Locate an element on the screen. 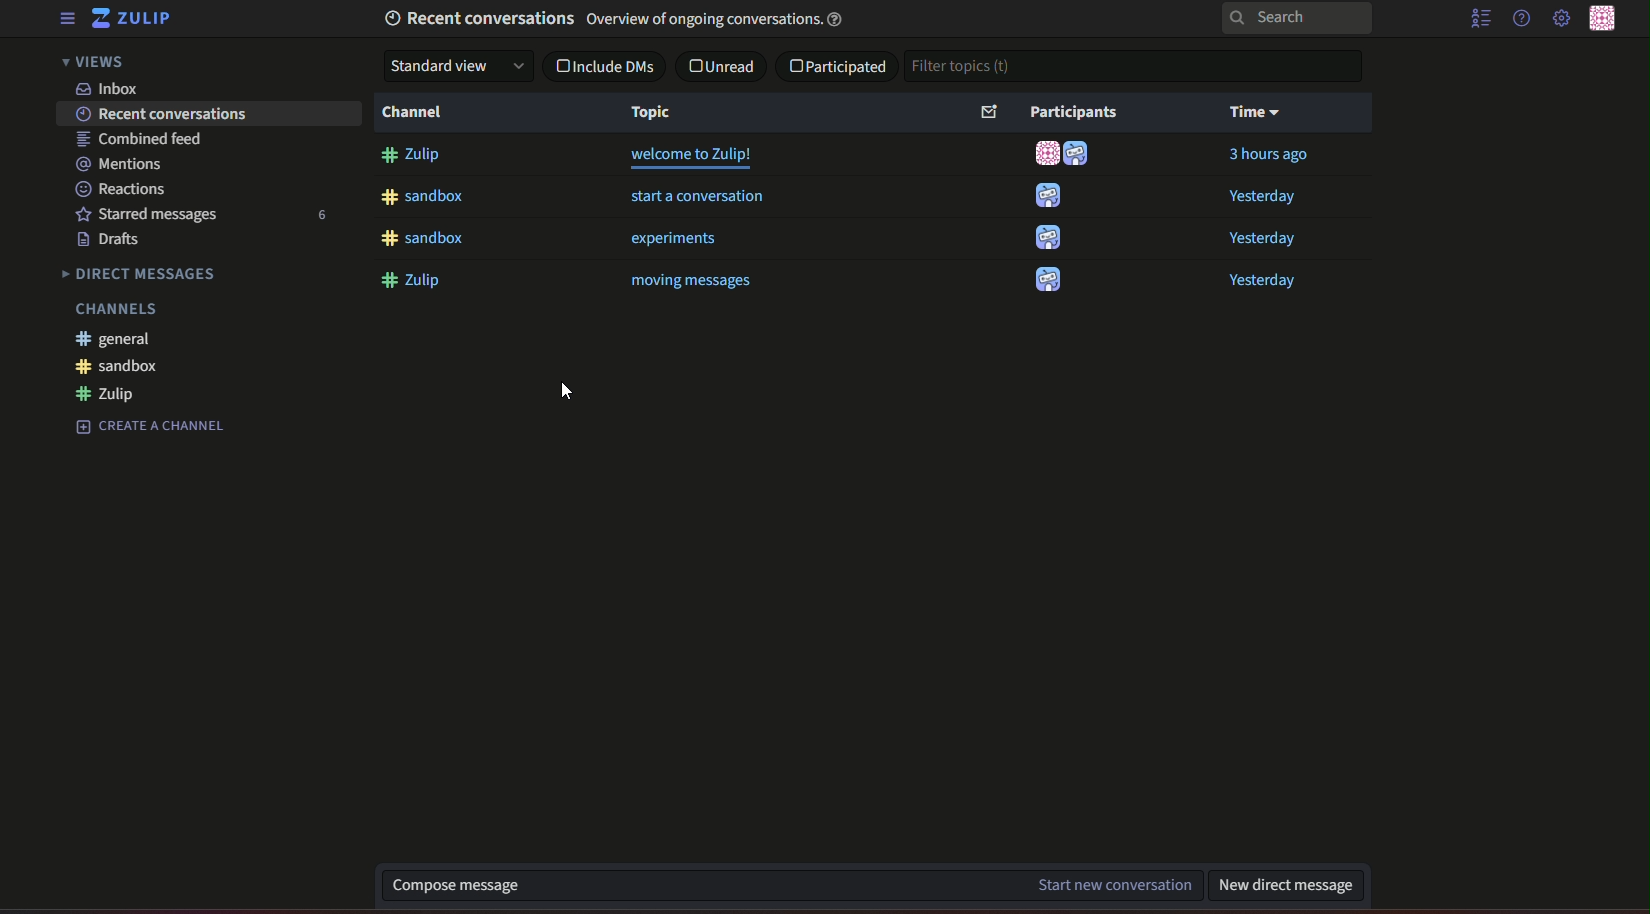 The width and height of the screenshot is (1650, 914). Include dms checkbox is located at coordinates (602, 67).